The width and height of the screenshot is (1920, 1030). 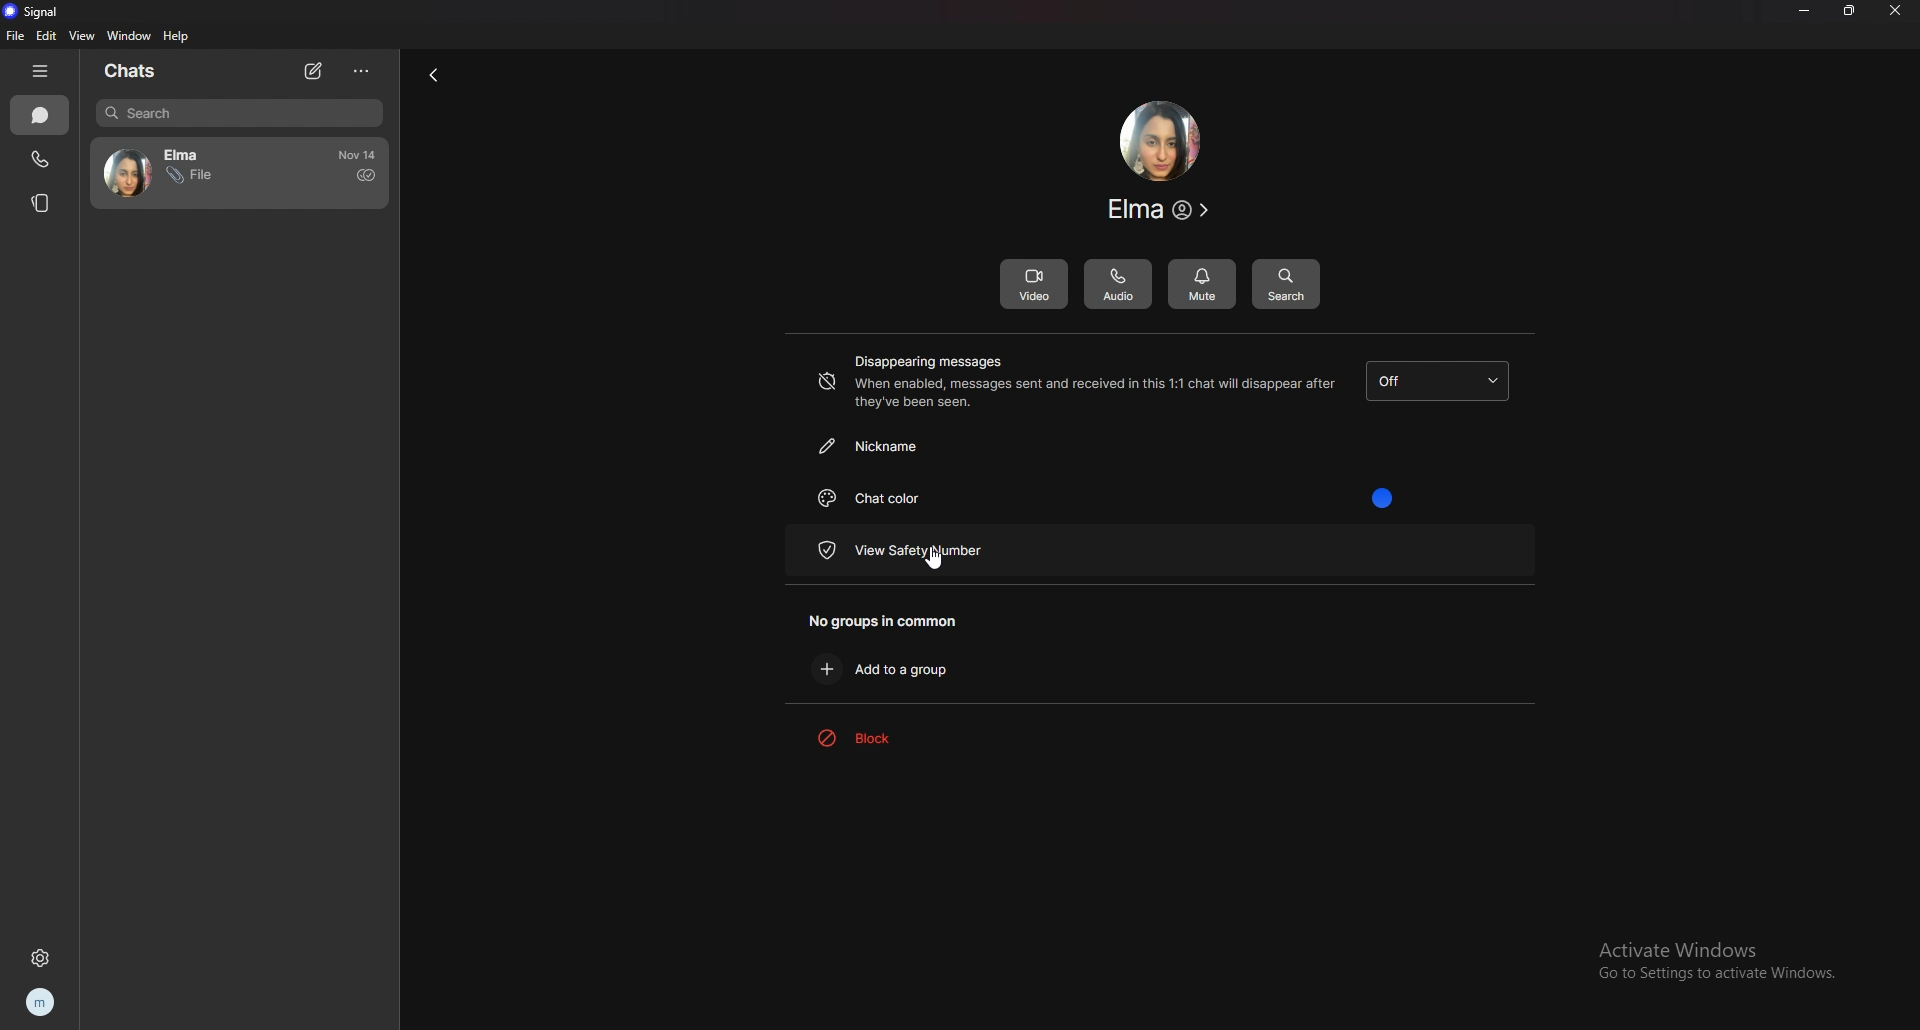 I want to click on chats, so click(x=139, y=71).